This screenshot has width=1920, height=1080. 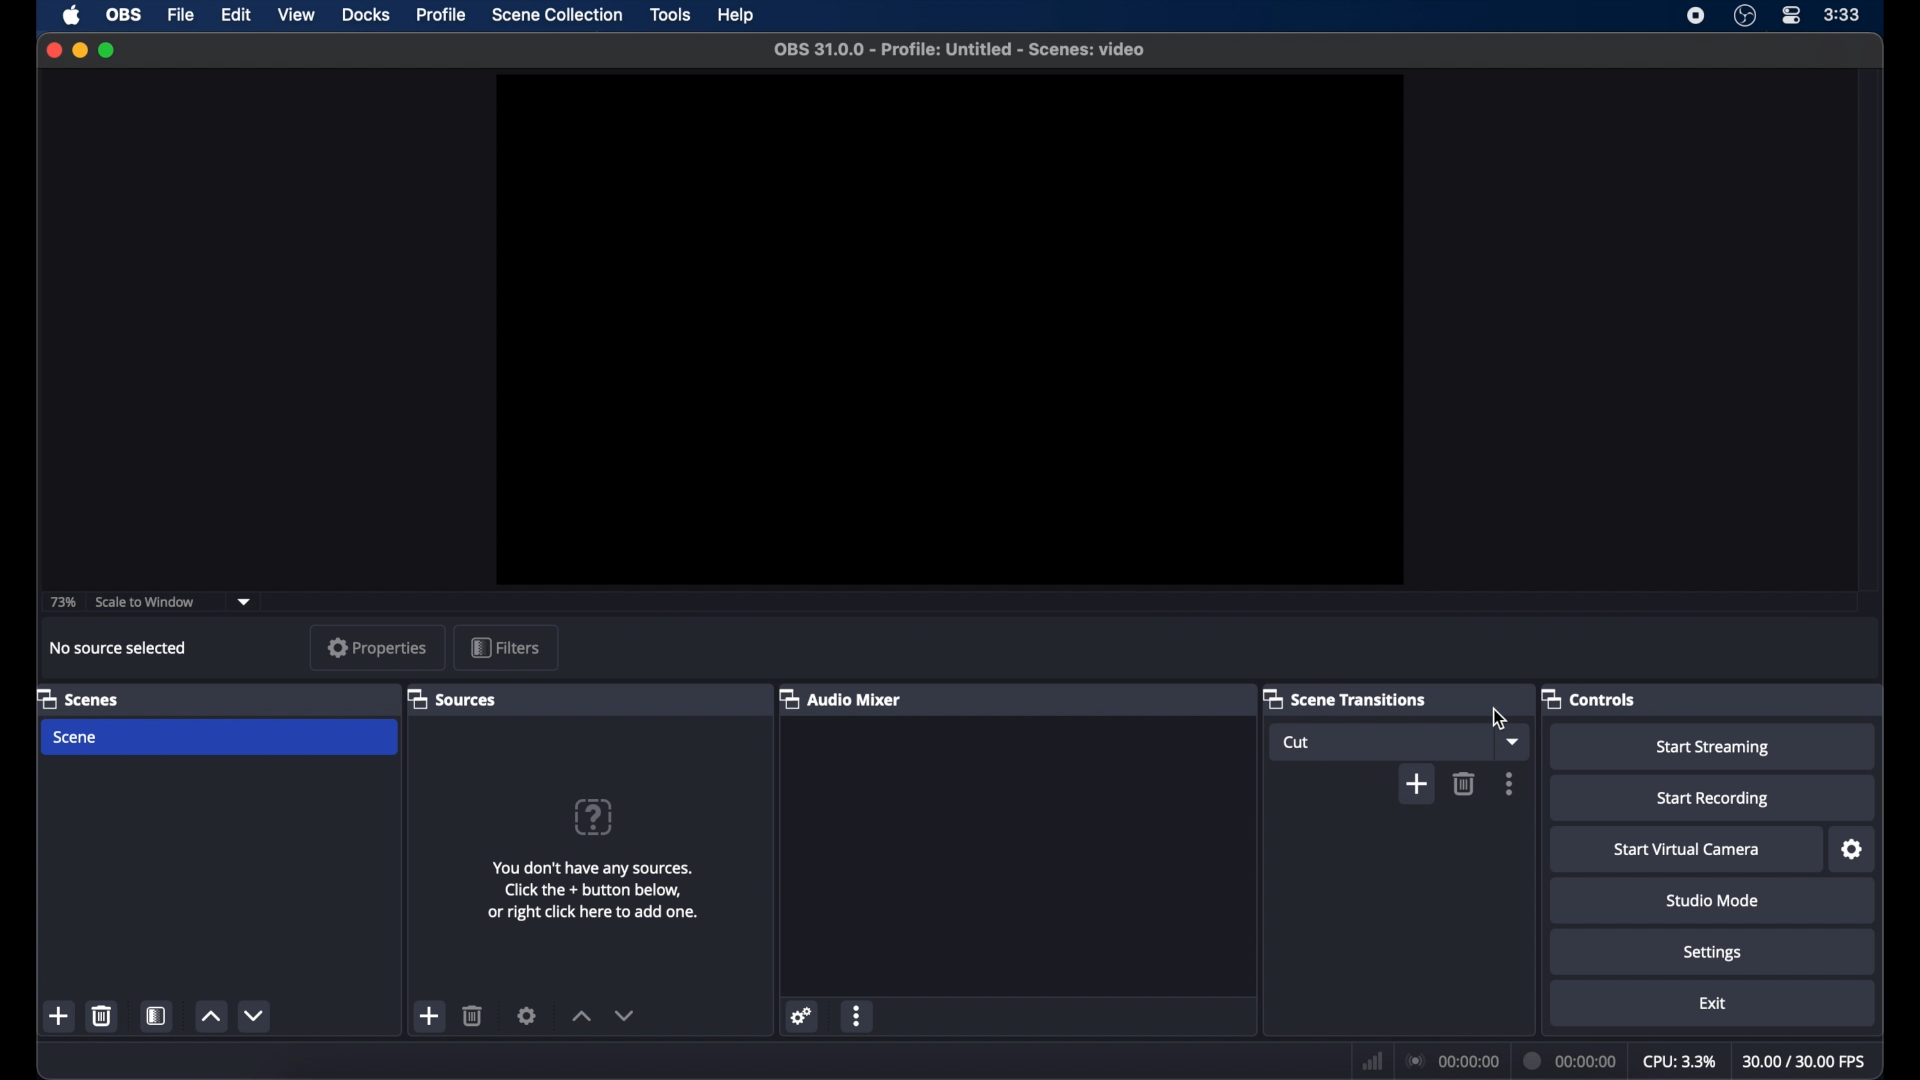 What do you see at coordinates (431, 1016) in the screenshot?
I see `add` at bounding box center [431, 1016].